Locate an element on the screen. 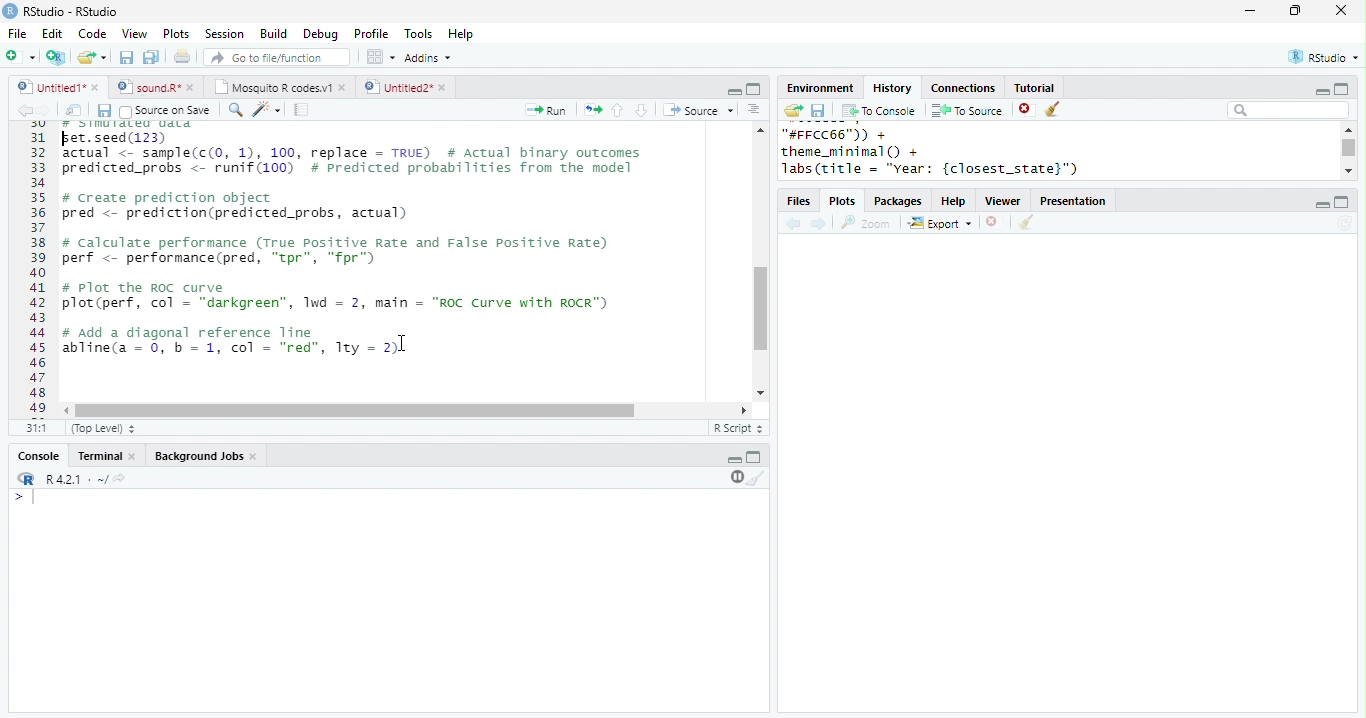 Image resolution: width=1366 pixels, height=718 pixels. maximize is located at coordinates (1340, 88).